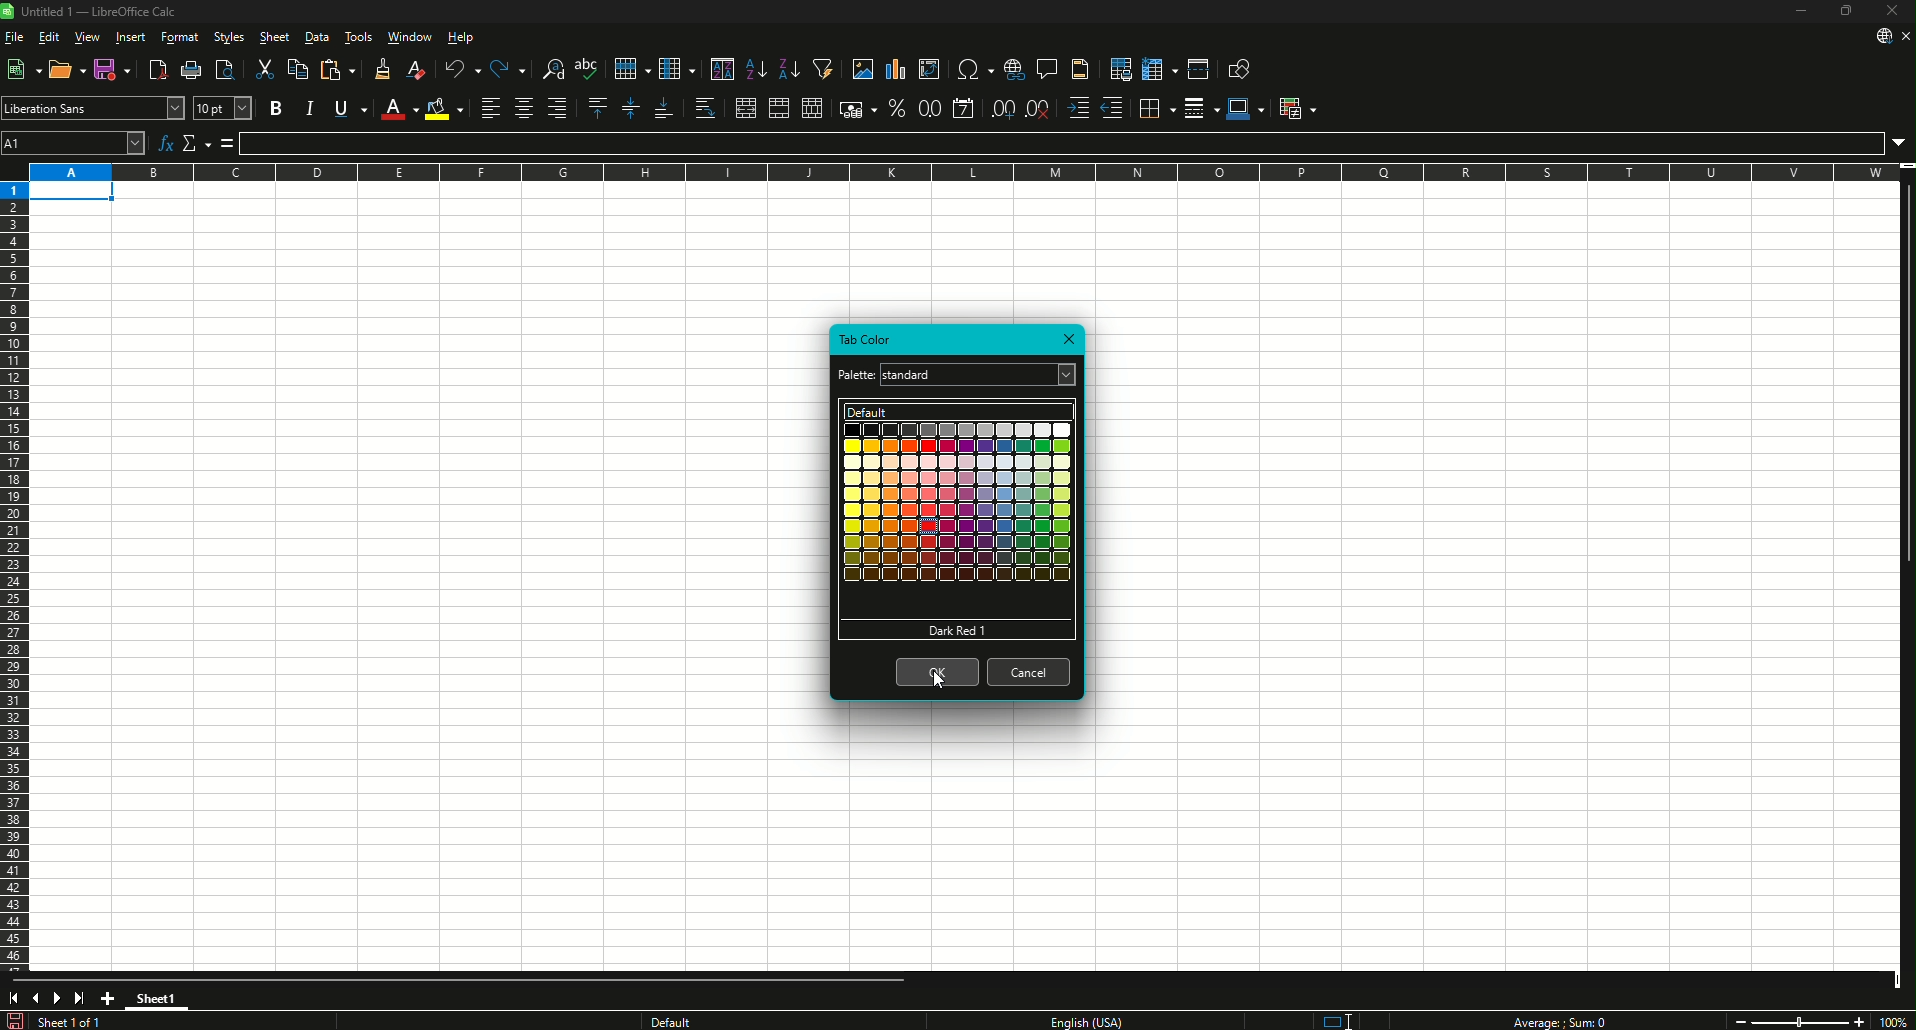 This screenshot has height=1030, width=1916. What do you see at coordinates (1113, 108) in the screenshot?
I see `Decrease Indent` at bounding box center [1113, 108].